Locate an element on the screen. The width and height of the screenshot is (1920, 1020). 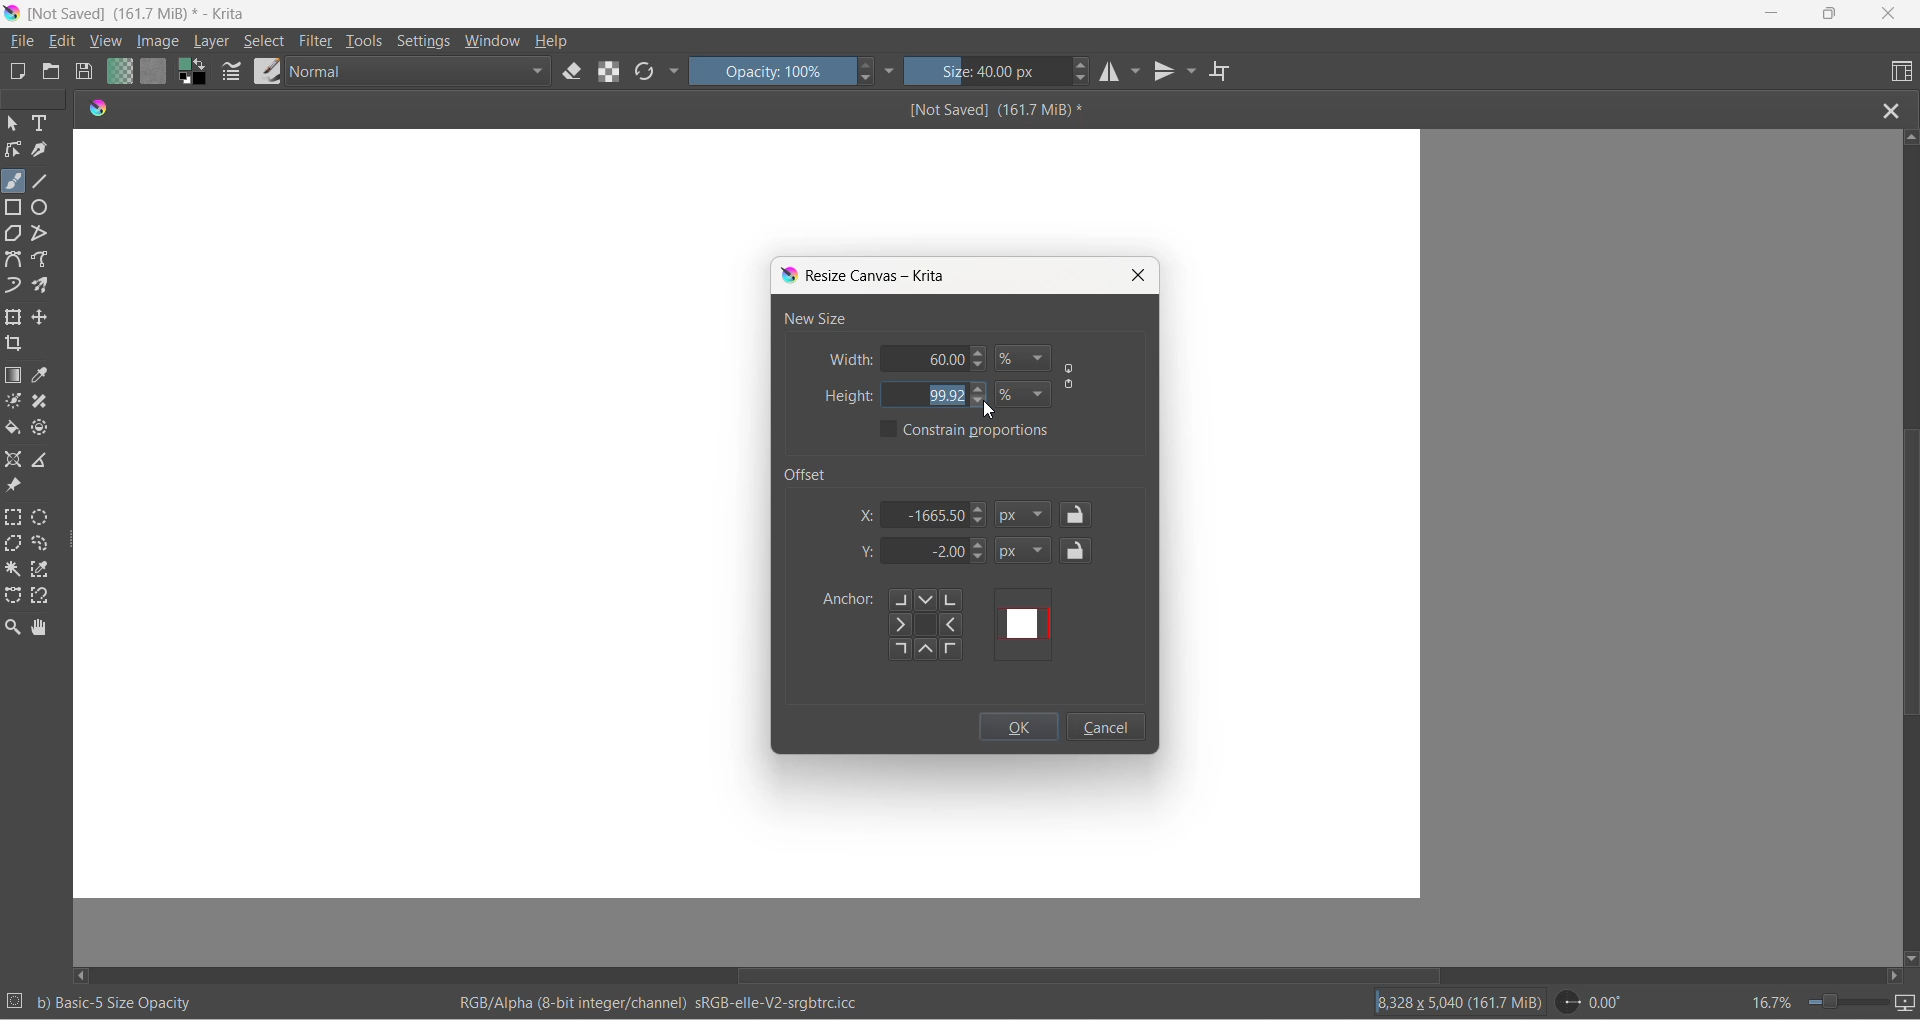
offset is located at coordinates (813, 473).